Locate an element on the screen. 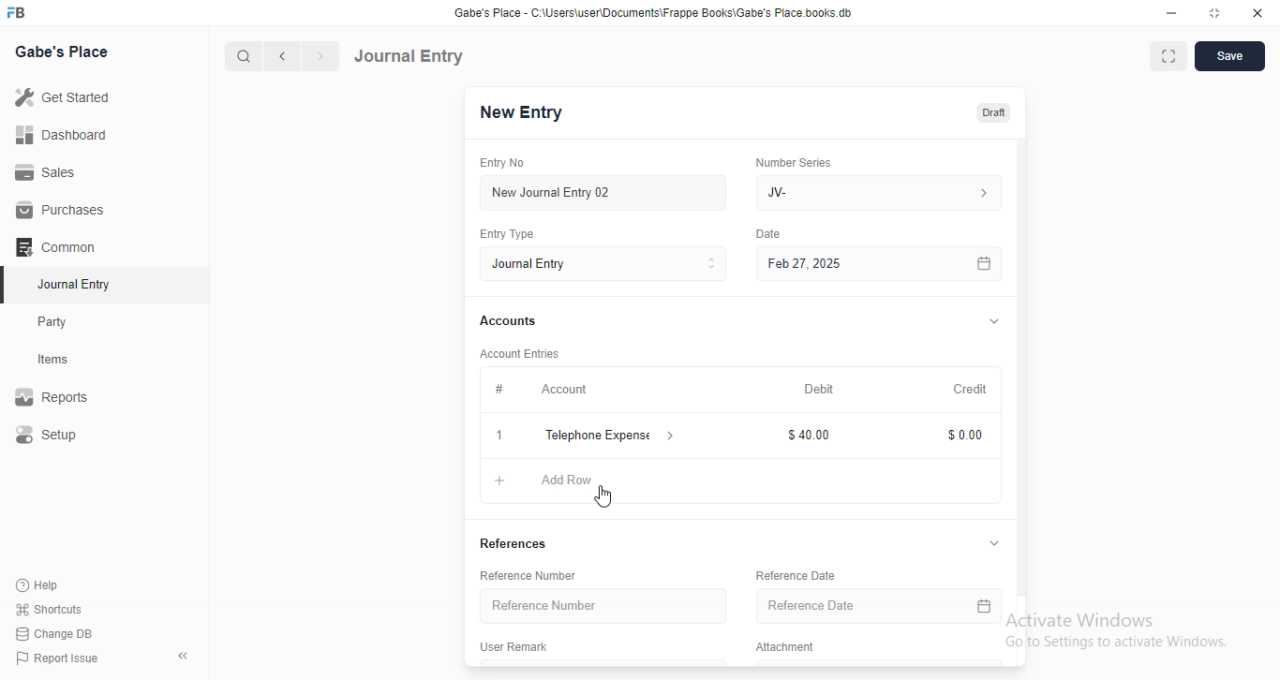  ‘Number Series is located at coordinates (794, 162).